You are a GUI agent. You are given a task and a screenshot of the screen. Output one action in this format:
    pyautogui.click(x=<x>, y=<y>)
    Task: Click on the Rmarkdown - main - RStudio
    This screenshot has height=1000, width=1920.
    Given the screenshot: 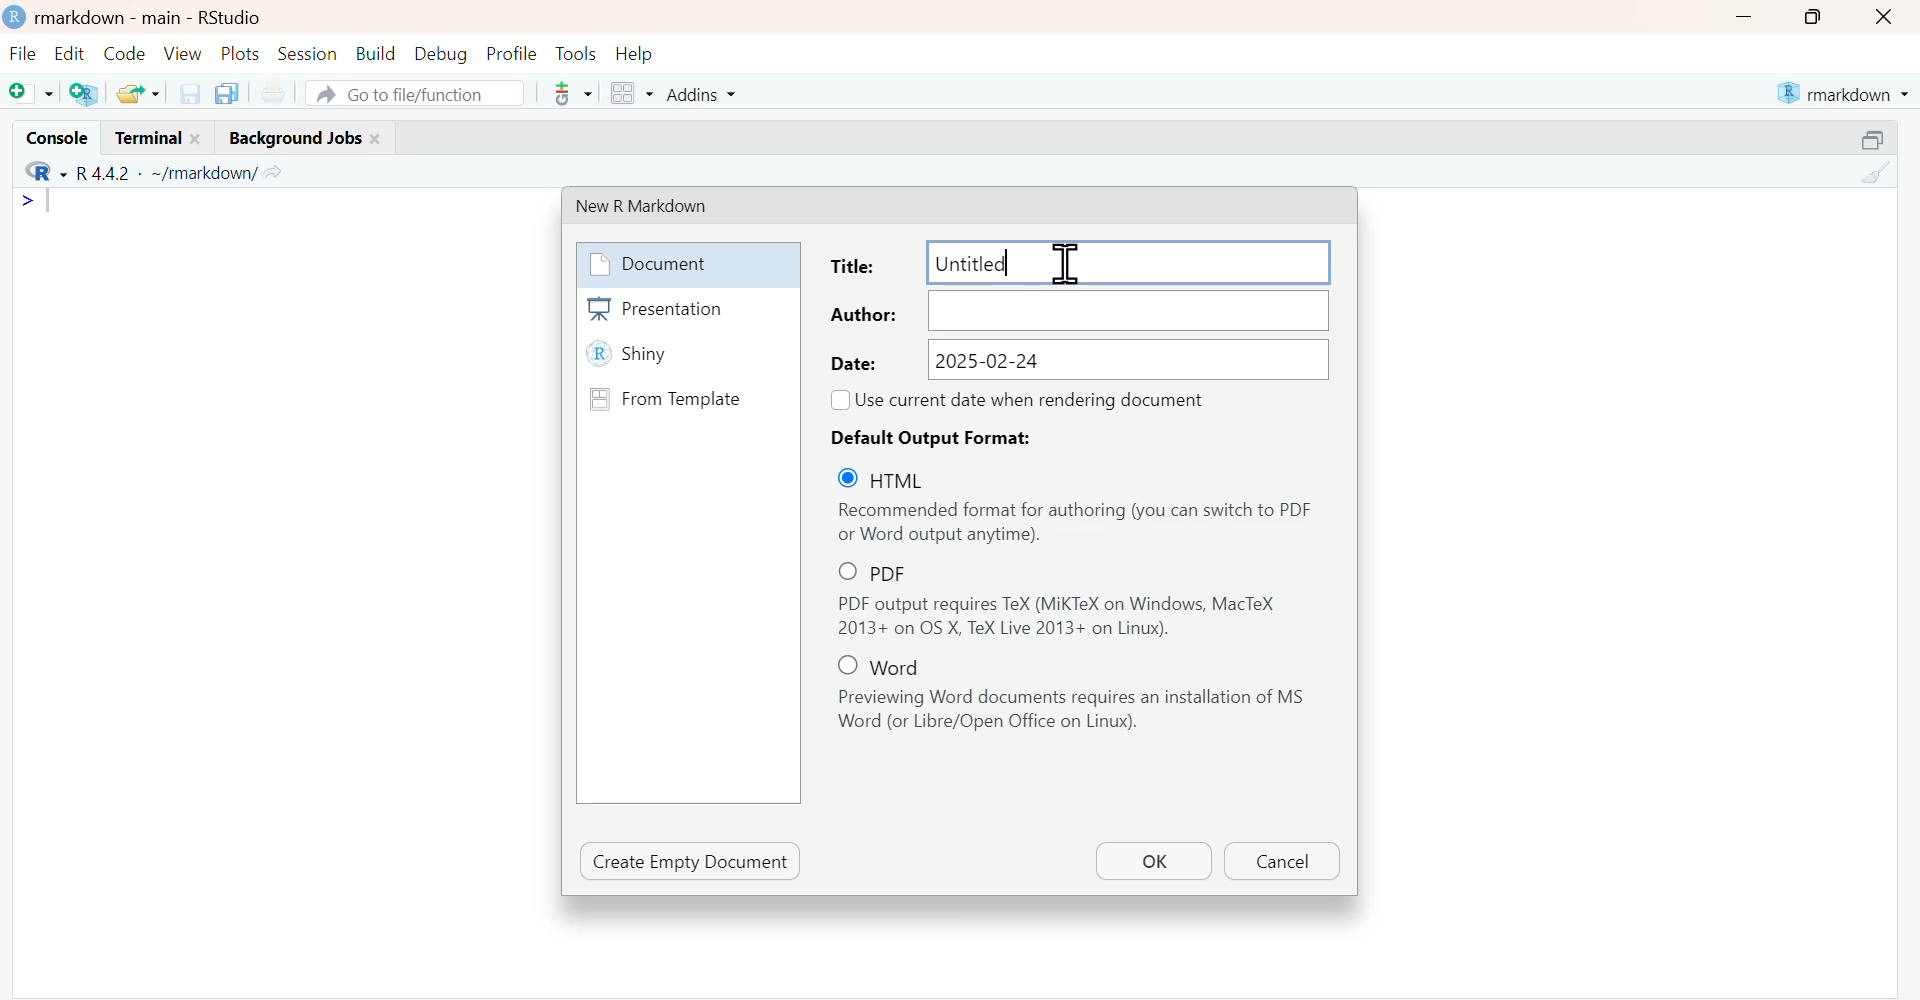 What is the action you would take?
    pyautogui.click(x=155, y=17)
    